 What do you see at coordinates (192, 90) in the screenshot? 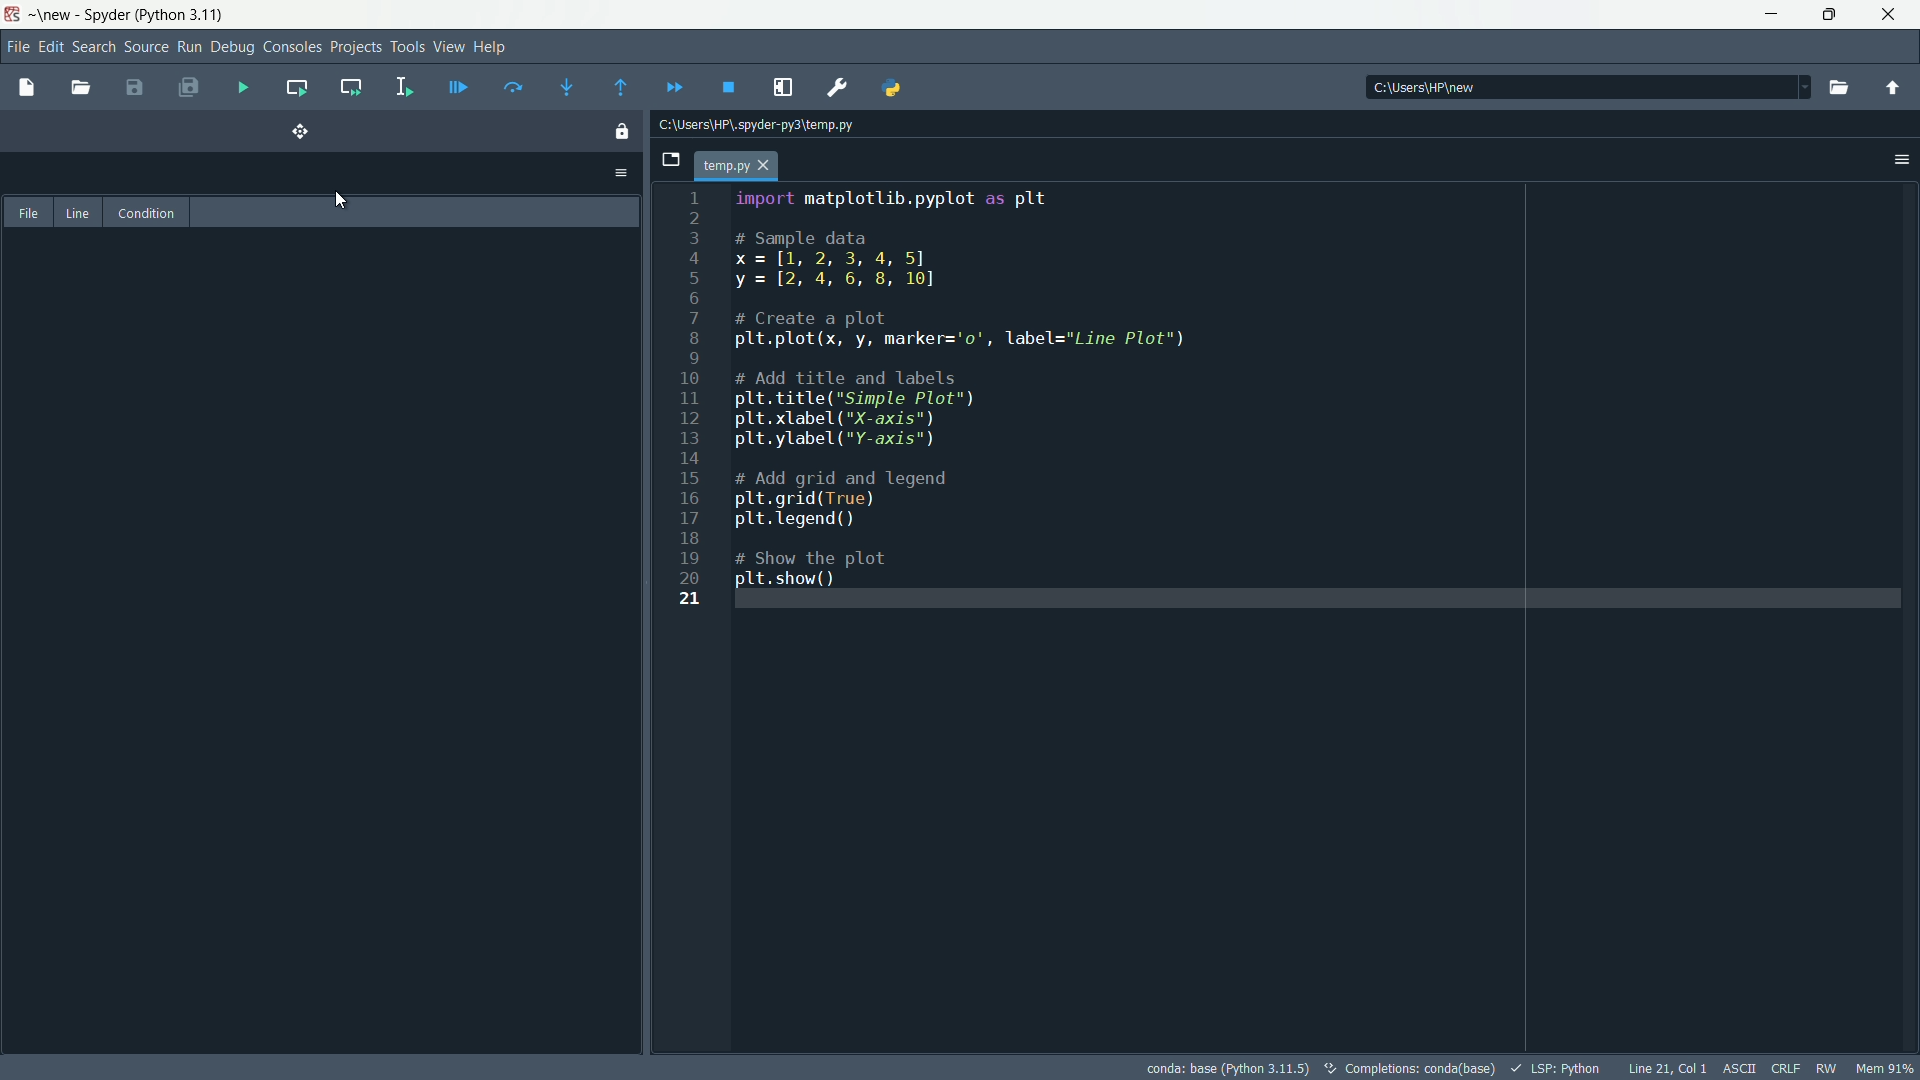
I see `save all files` at bounding box center [192, 90].